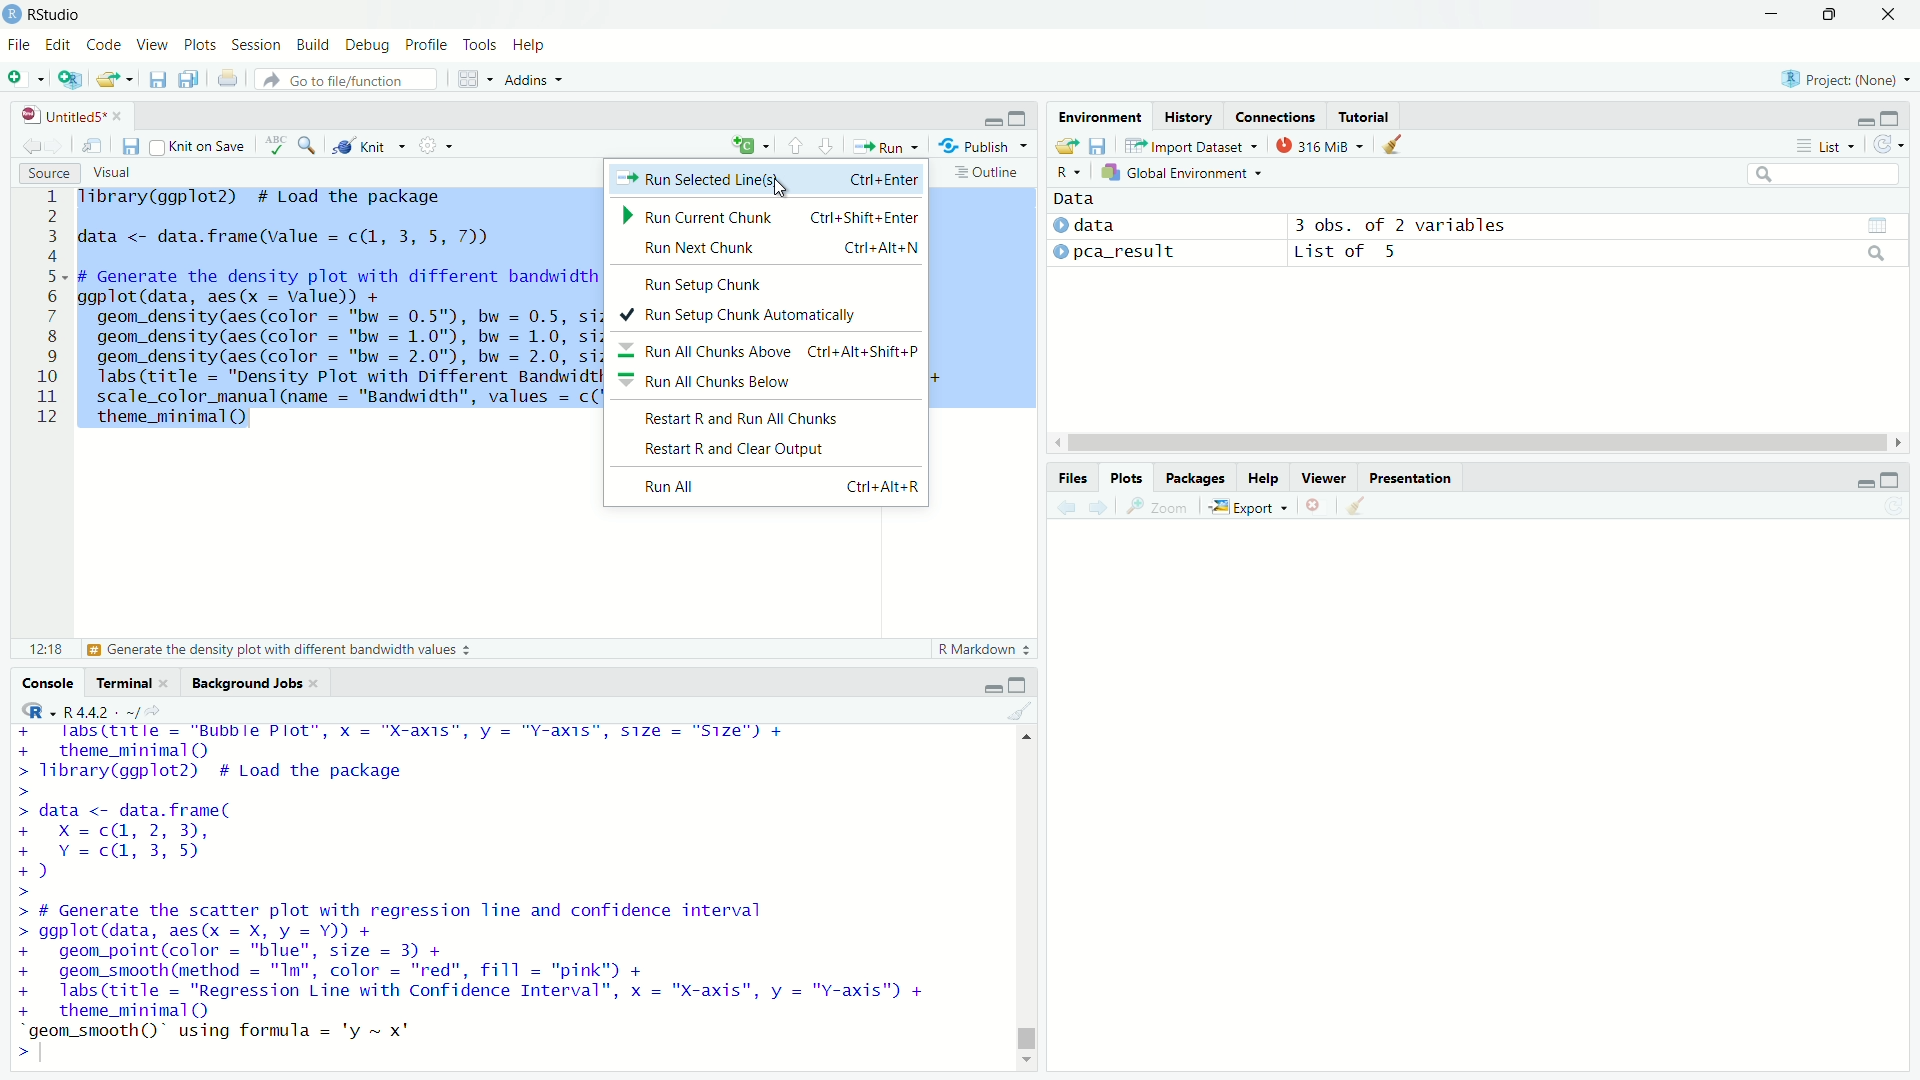  What do you see at coordinates (1262, 478) in the screenshot?
I see `Help` at bounding box center [1262, 478].